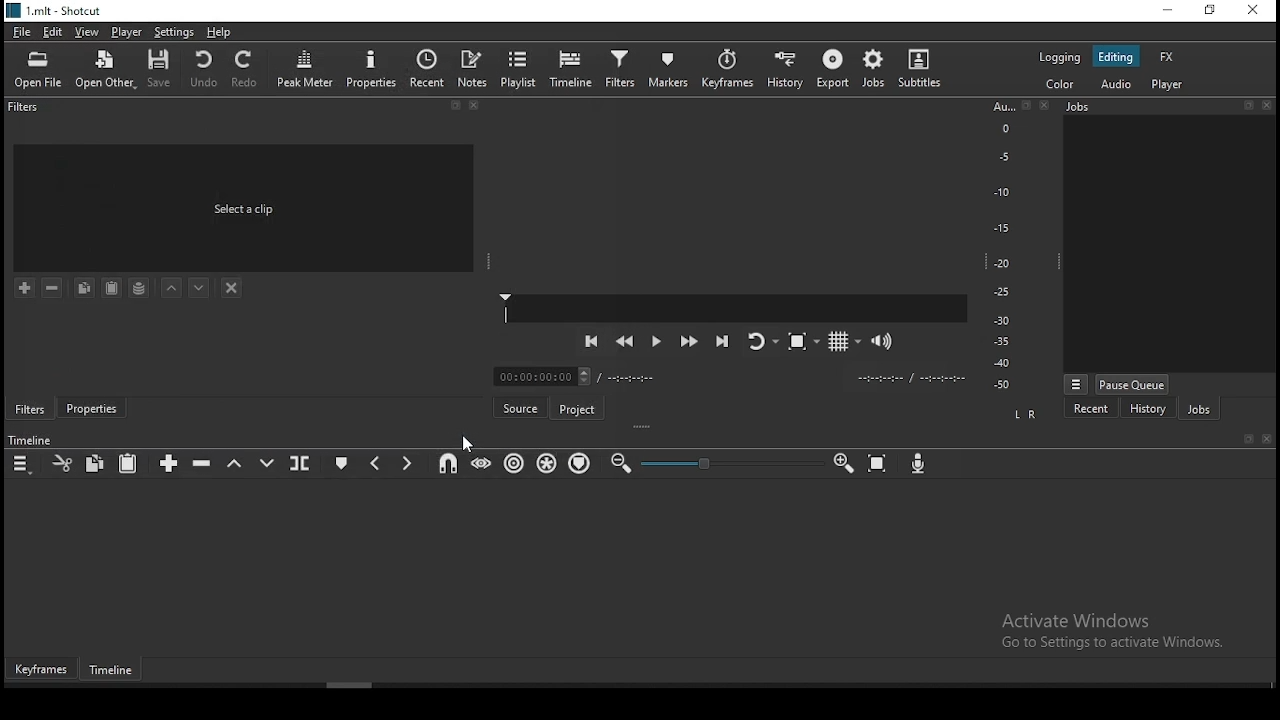  What do you see at coordinates (1119, 57) in the screenshot?
I see `editing` at bounding box center [1119, 57].